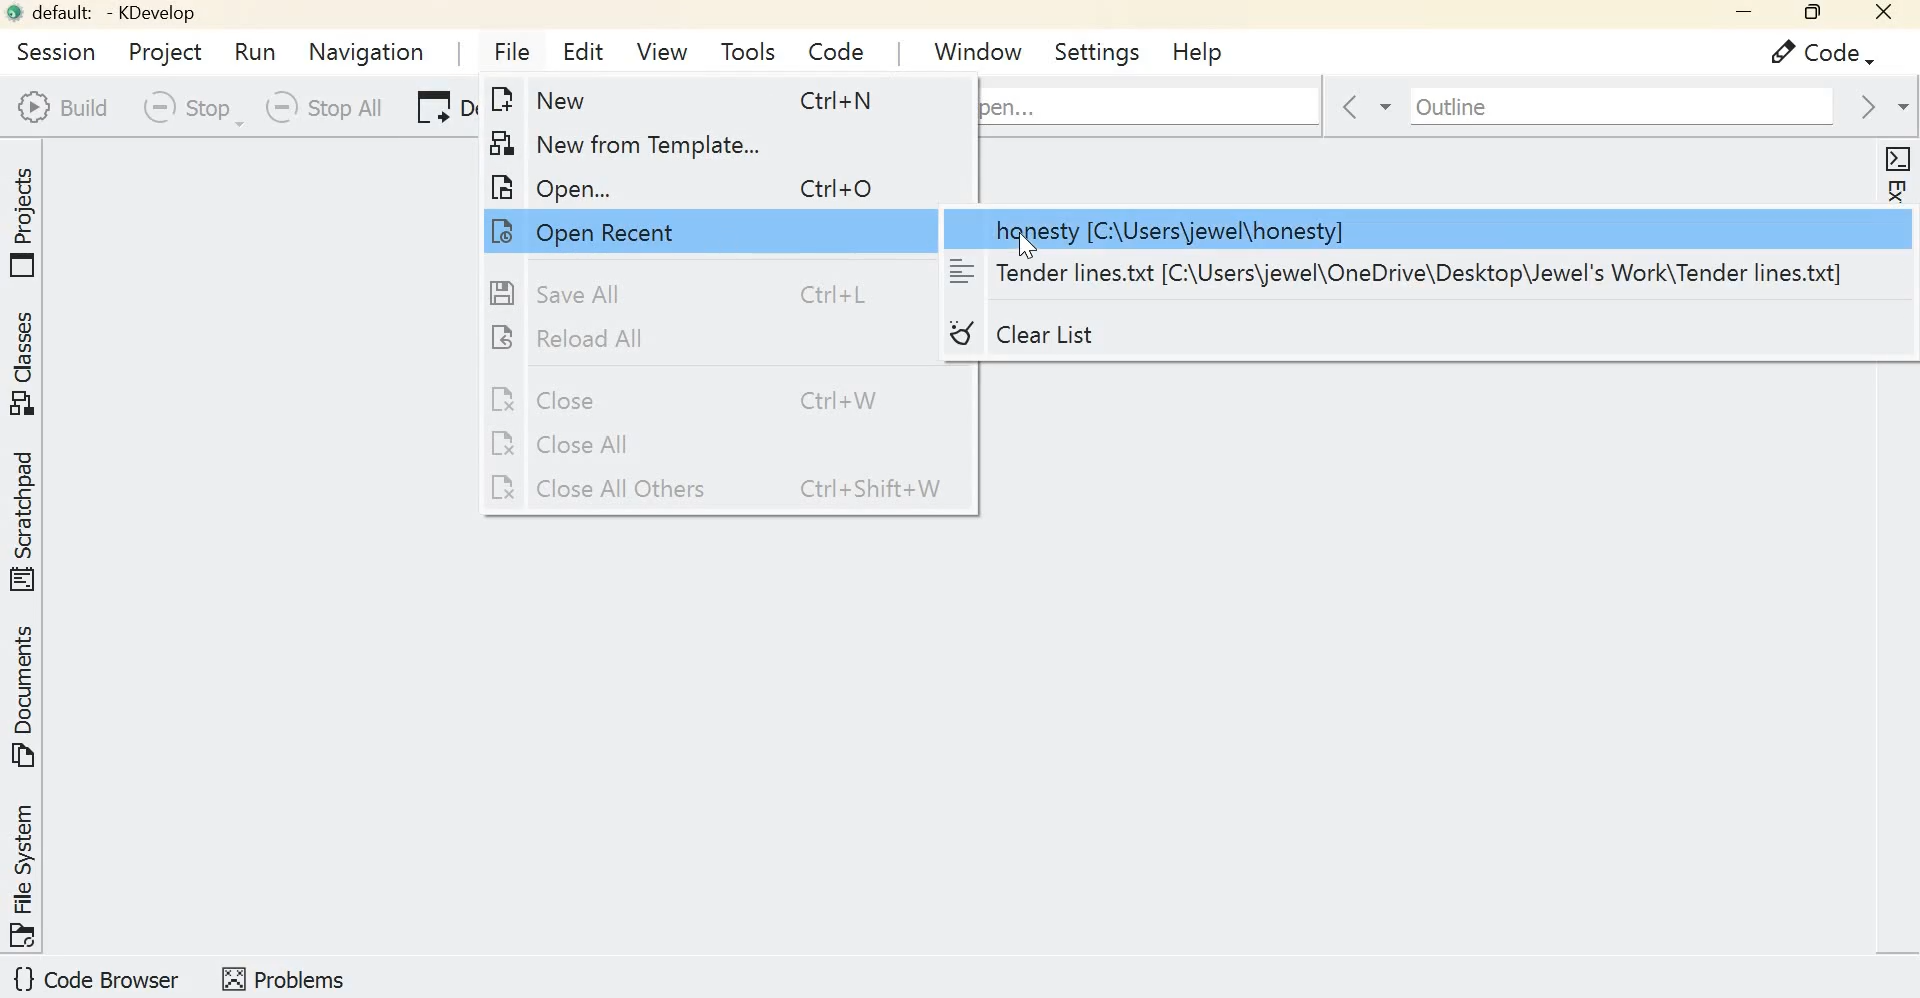 Image resolution: width=1920 pixels, height=998 pixels. What do you see at coordinates (188, 108) in the screenshot?
I see `Menu allowing to Stop all individual jobs` at bounding box center [188, 108].